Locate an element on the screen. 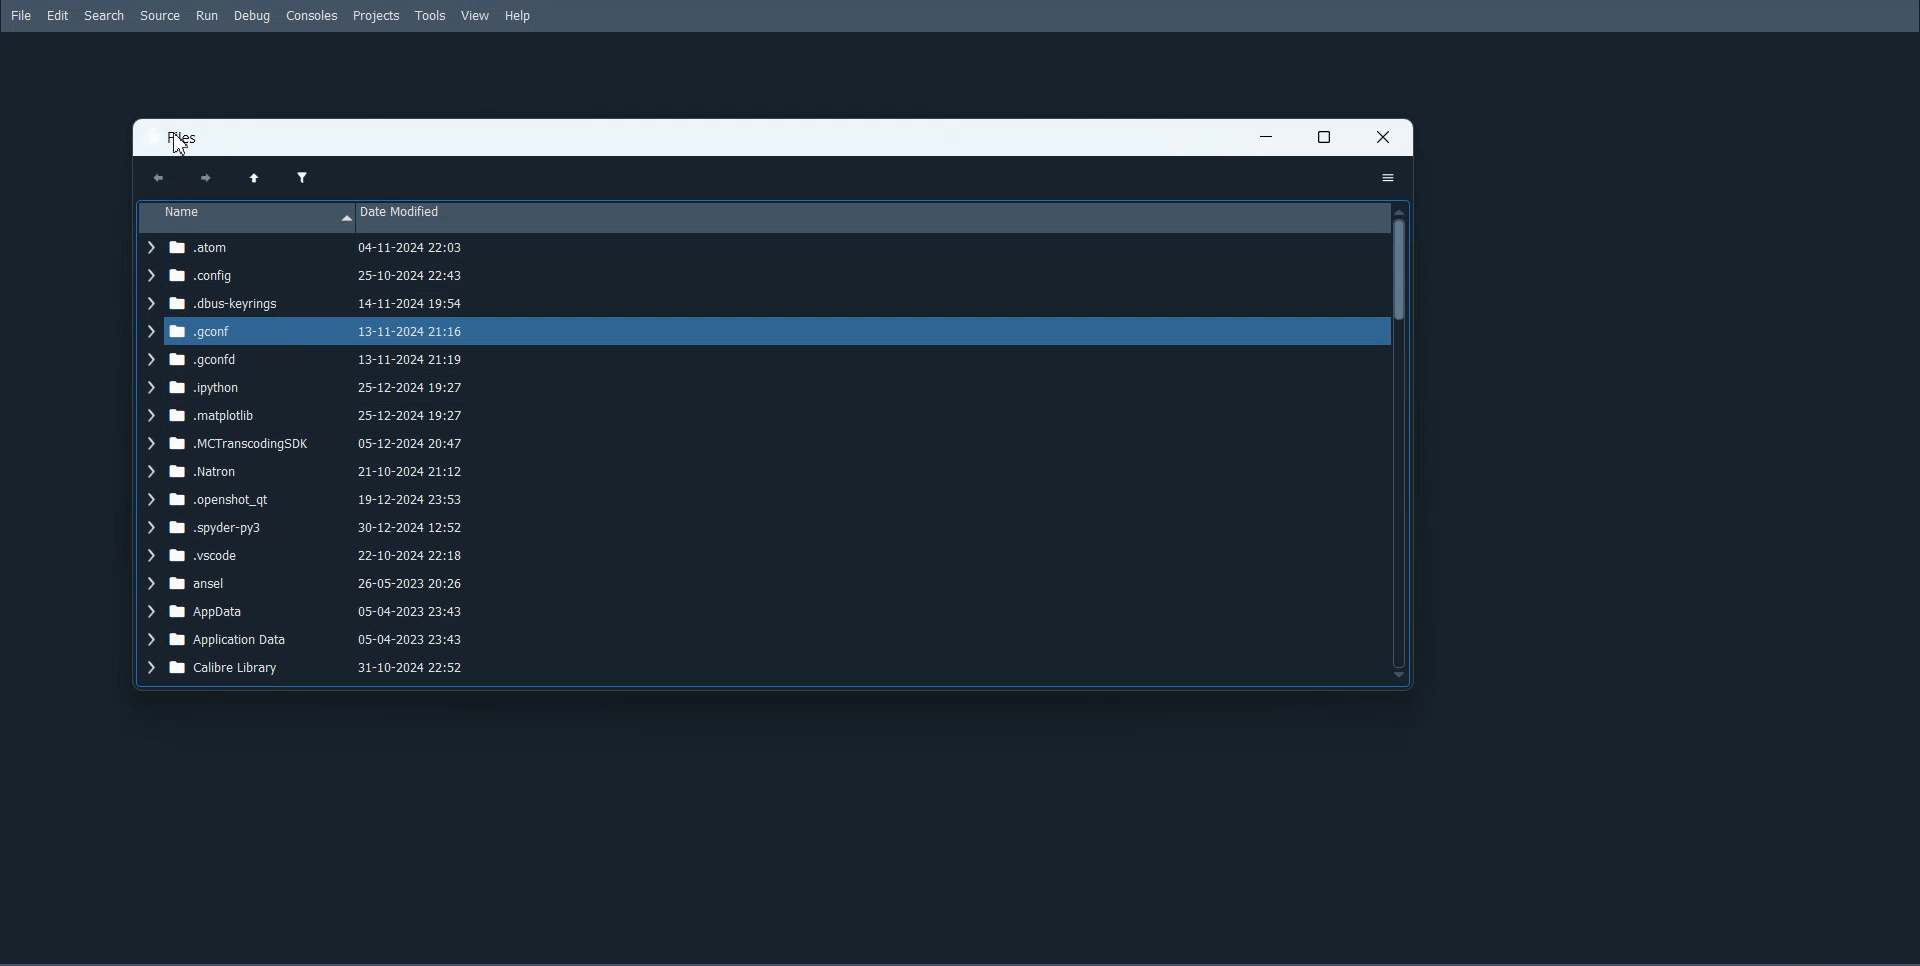  Filter is located at coordinates (301, 177).